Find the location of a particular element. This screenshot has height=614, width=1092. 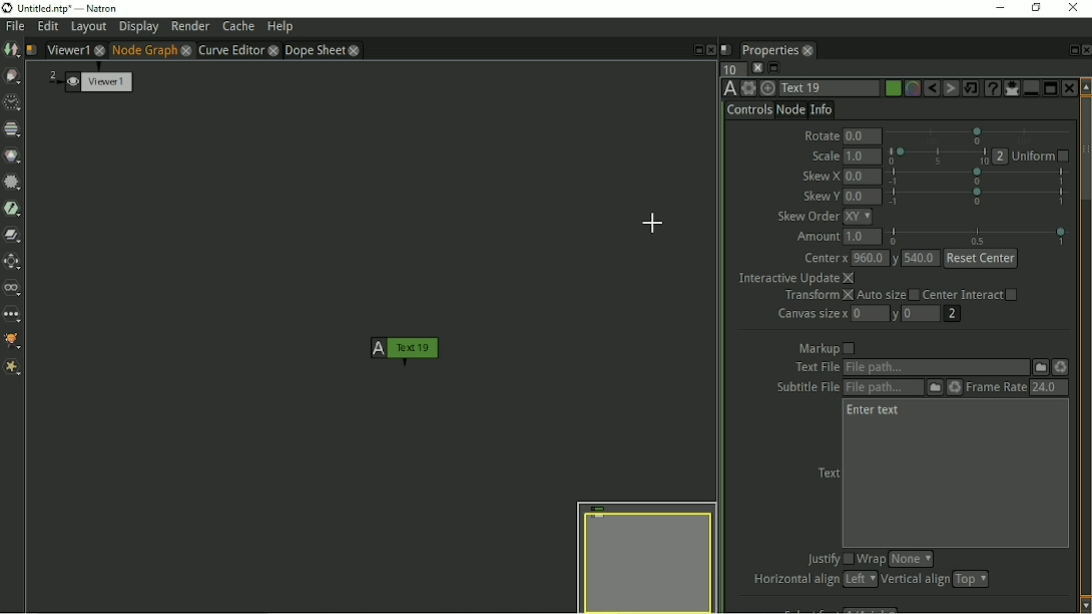

Info is located at coordinates (822, 109).